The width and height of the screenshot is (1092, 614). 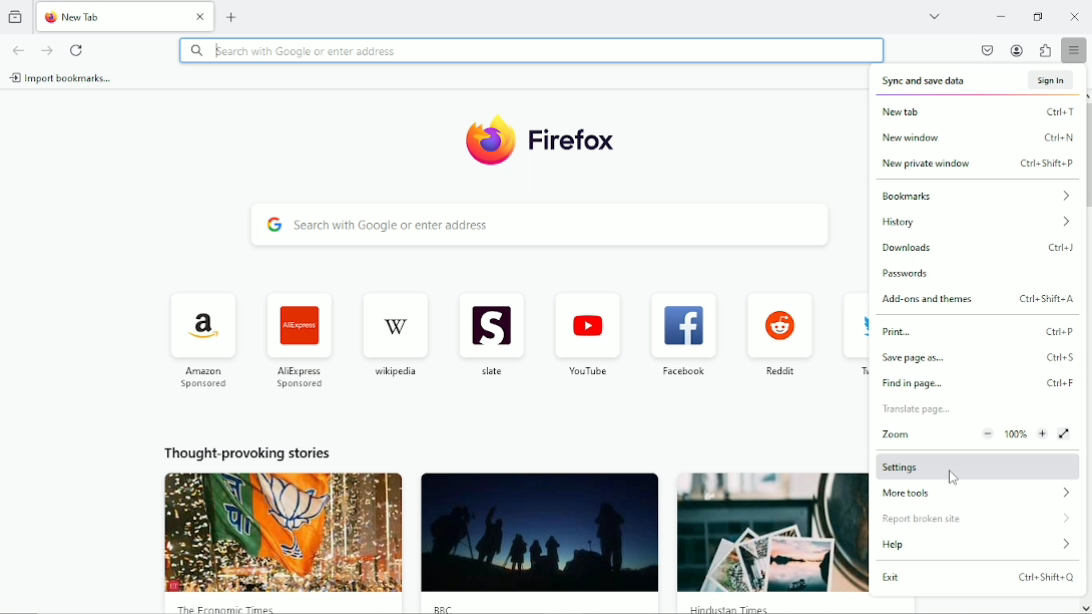 What do you see at coordinates (934, 16) in the screenshot?
I see `list all tabs` at bounding box center [934, 16].